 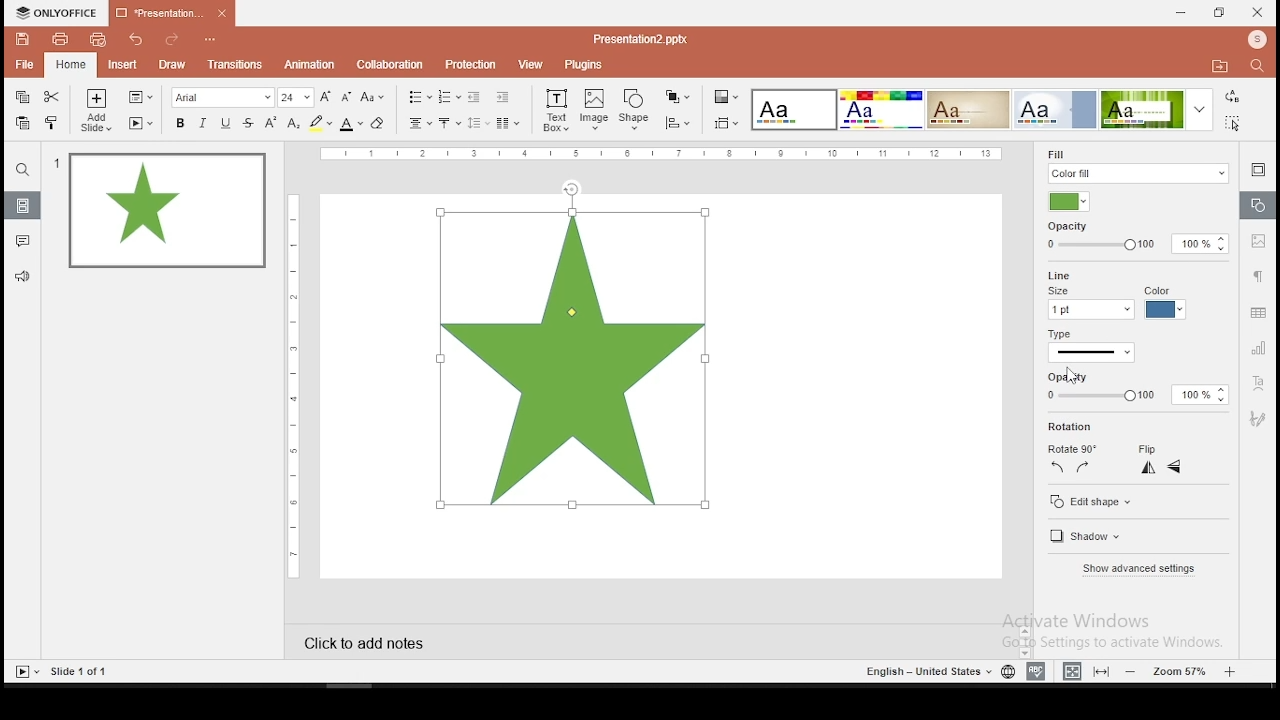 I want to click on transitions, so click(x=235, y=67).